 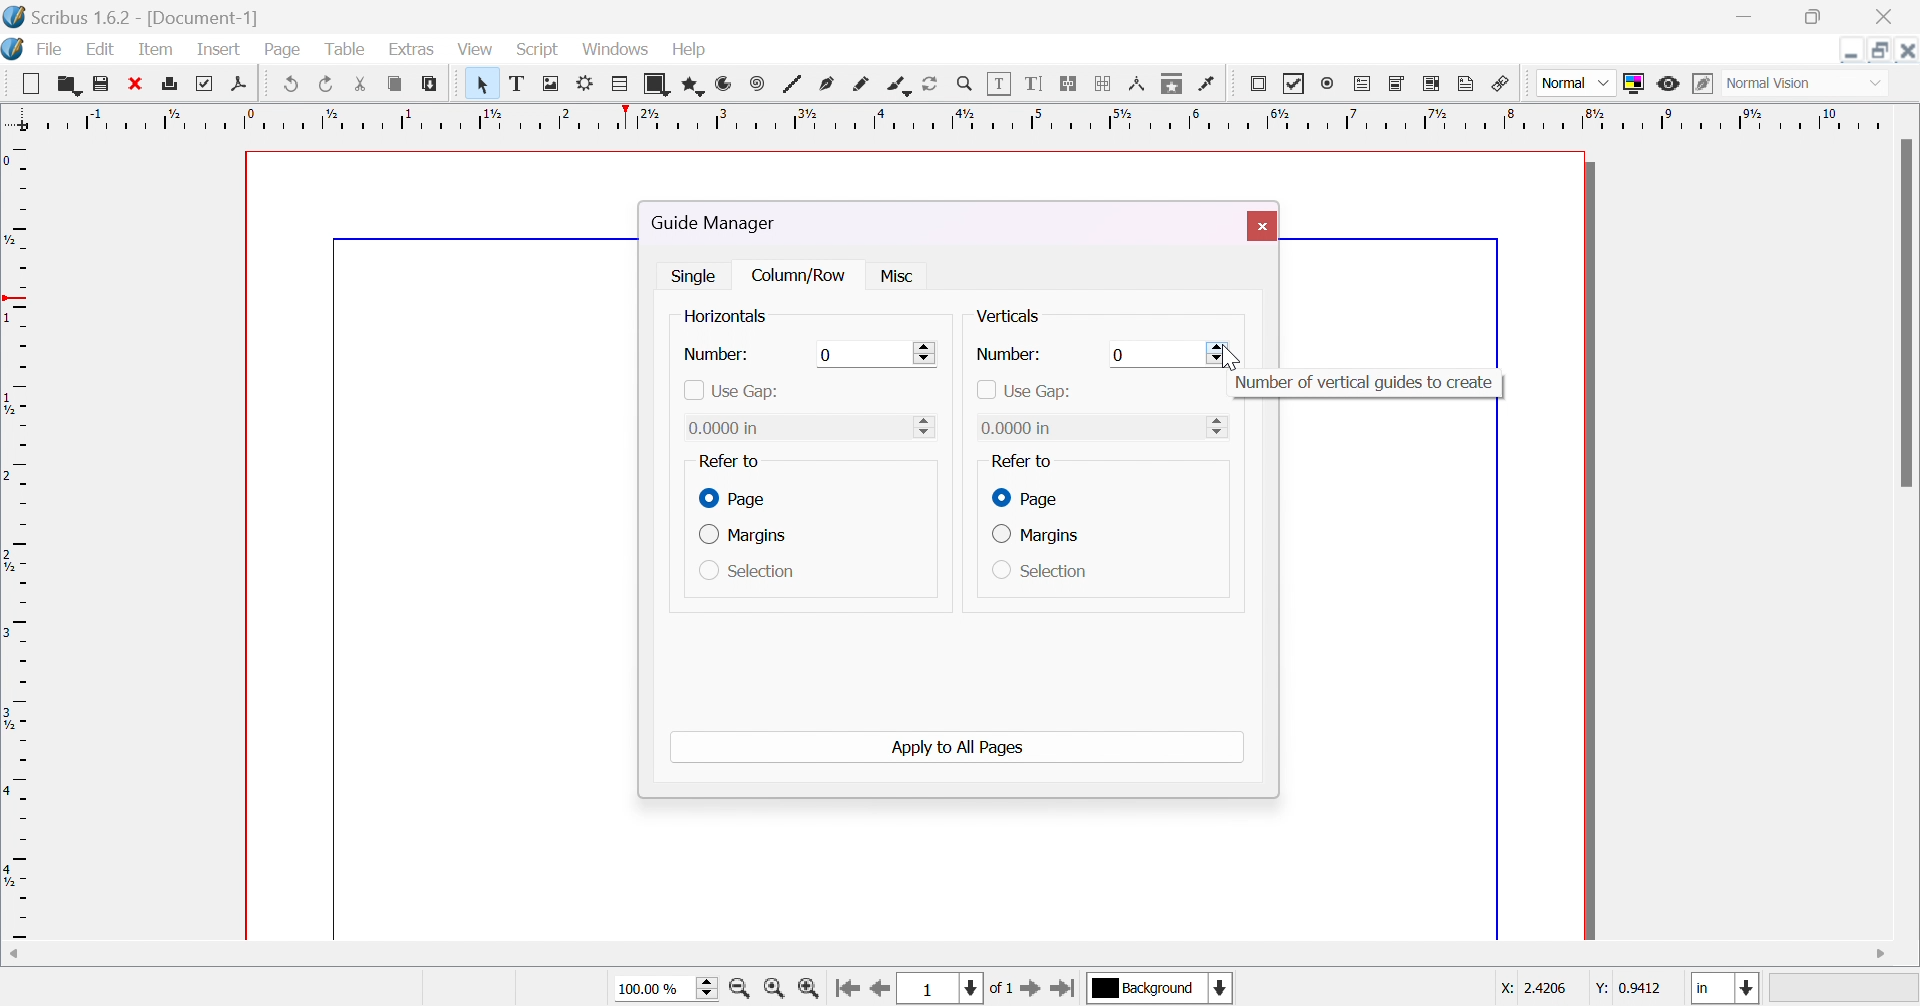 I want to click on go to next page, so click(x=1031, y=989).